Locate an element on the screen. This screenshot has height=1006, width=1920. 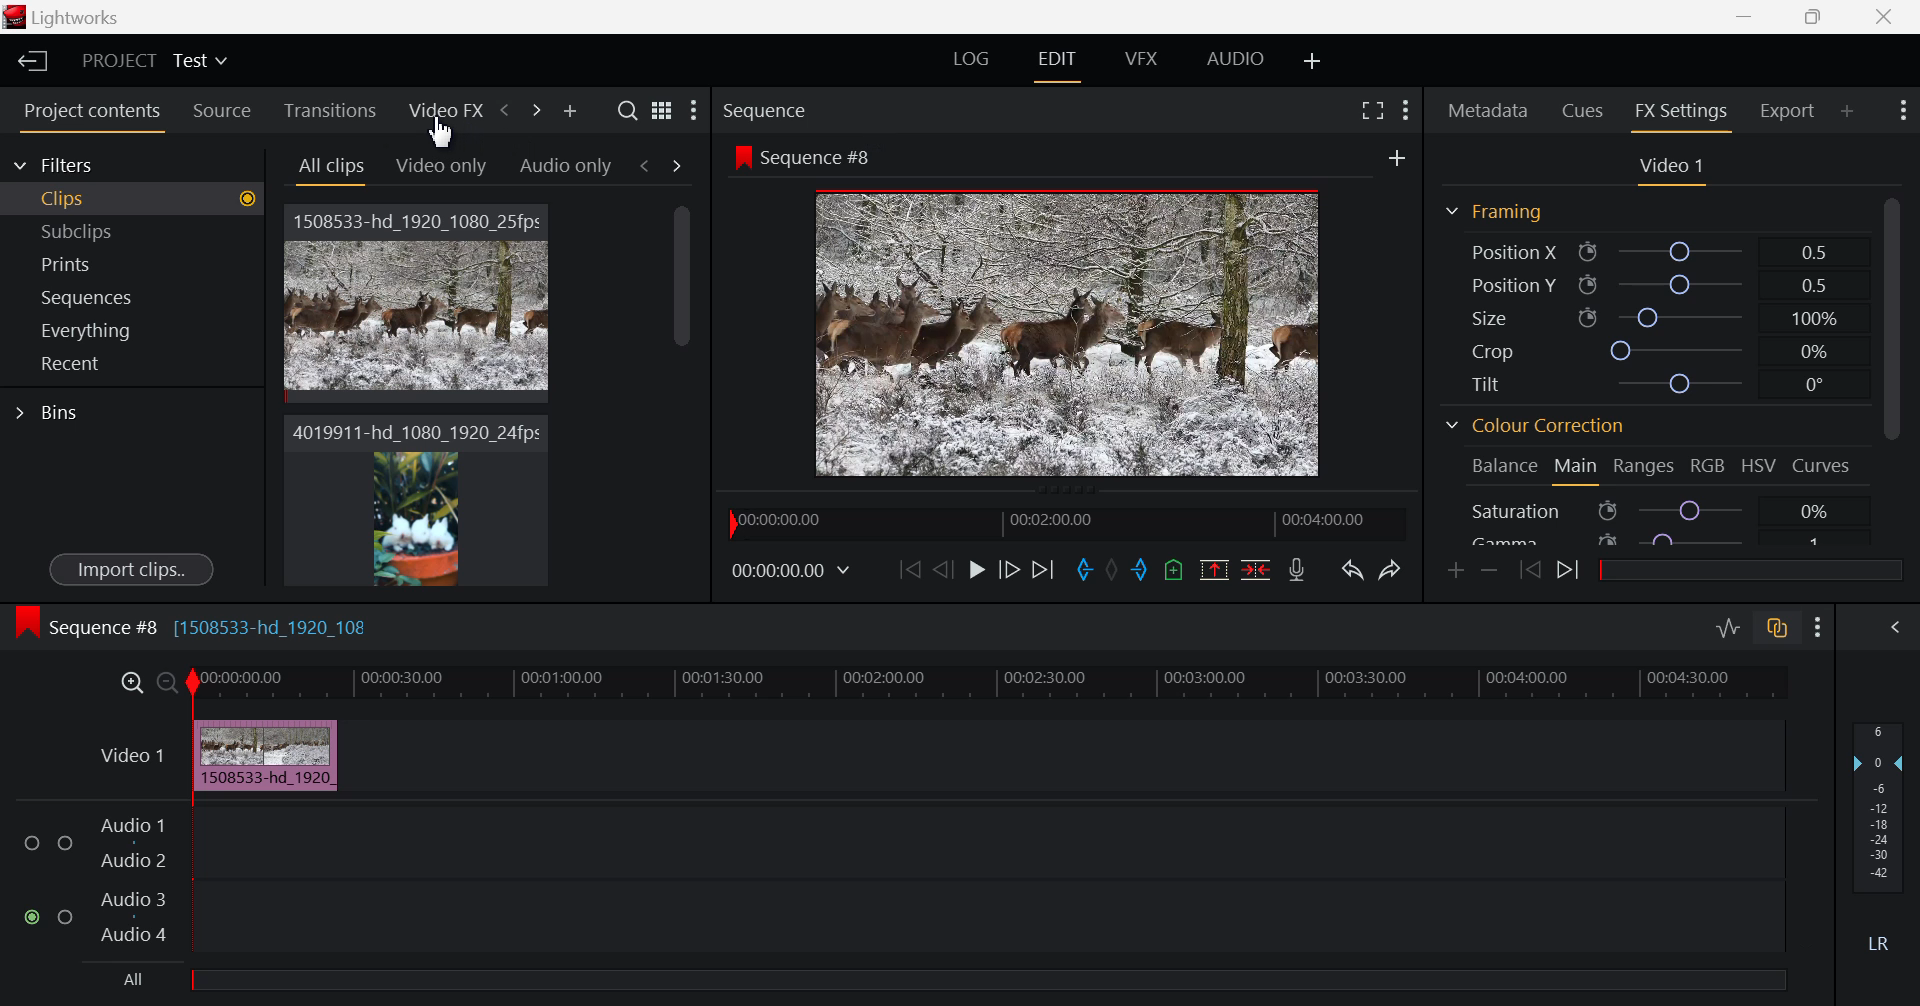
LOG Layout is located at coordinates (972, 64).